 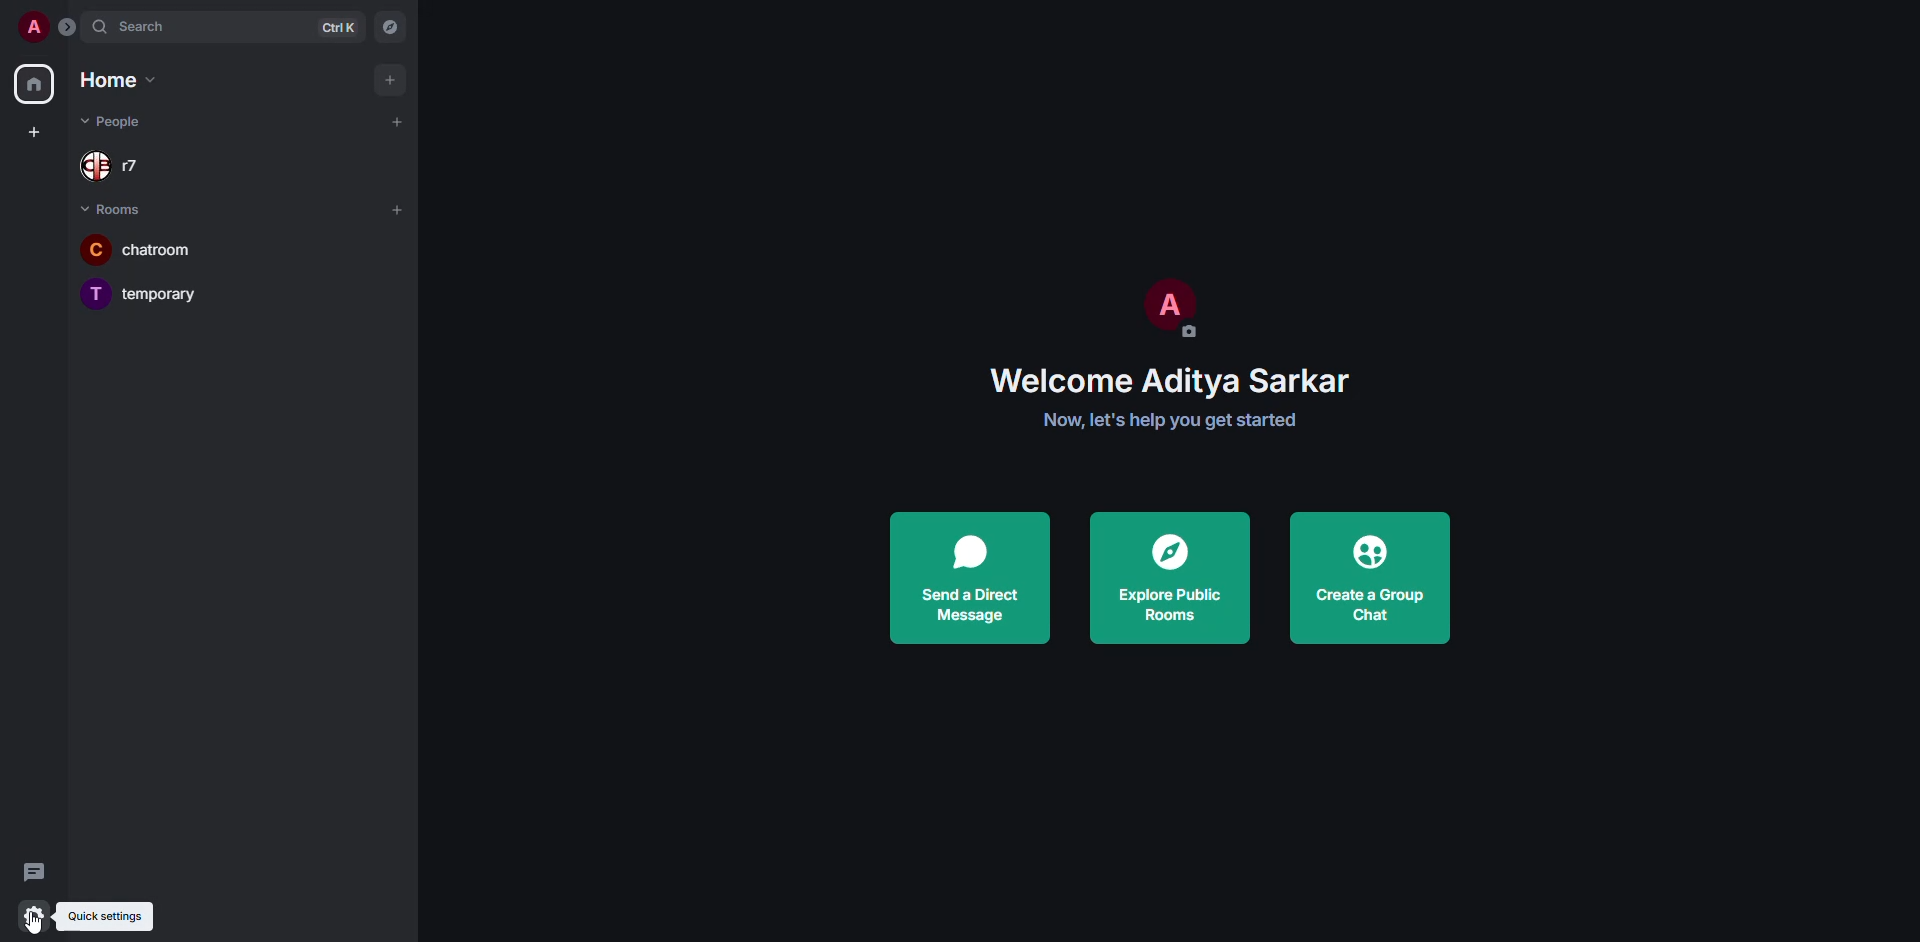 I want to click on expand, so click(x=67, y=28).